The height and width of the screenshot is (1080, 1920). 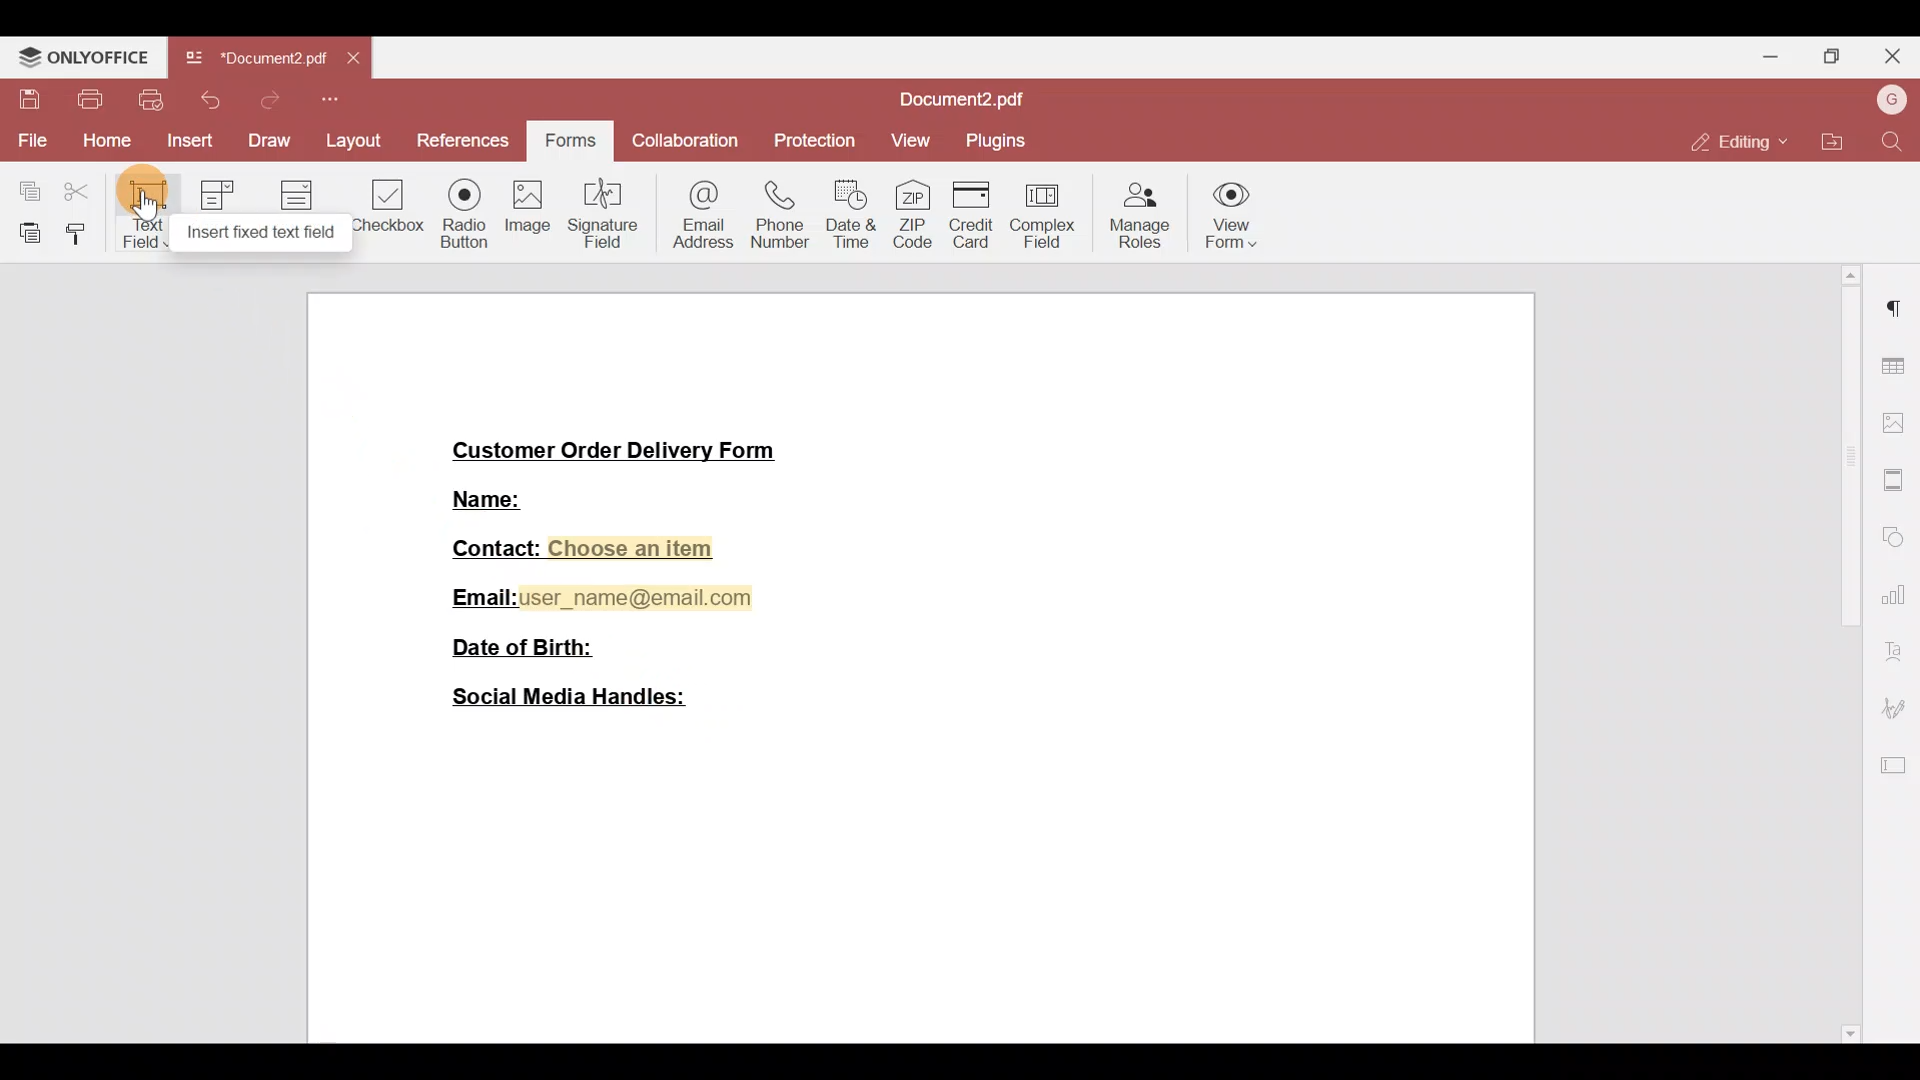 What do you see at coordinates (267, 100) in the screenshot?
I see `Redo` at bounding box center [267, 100].